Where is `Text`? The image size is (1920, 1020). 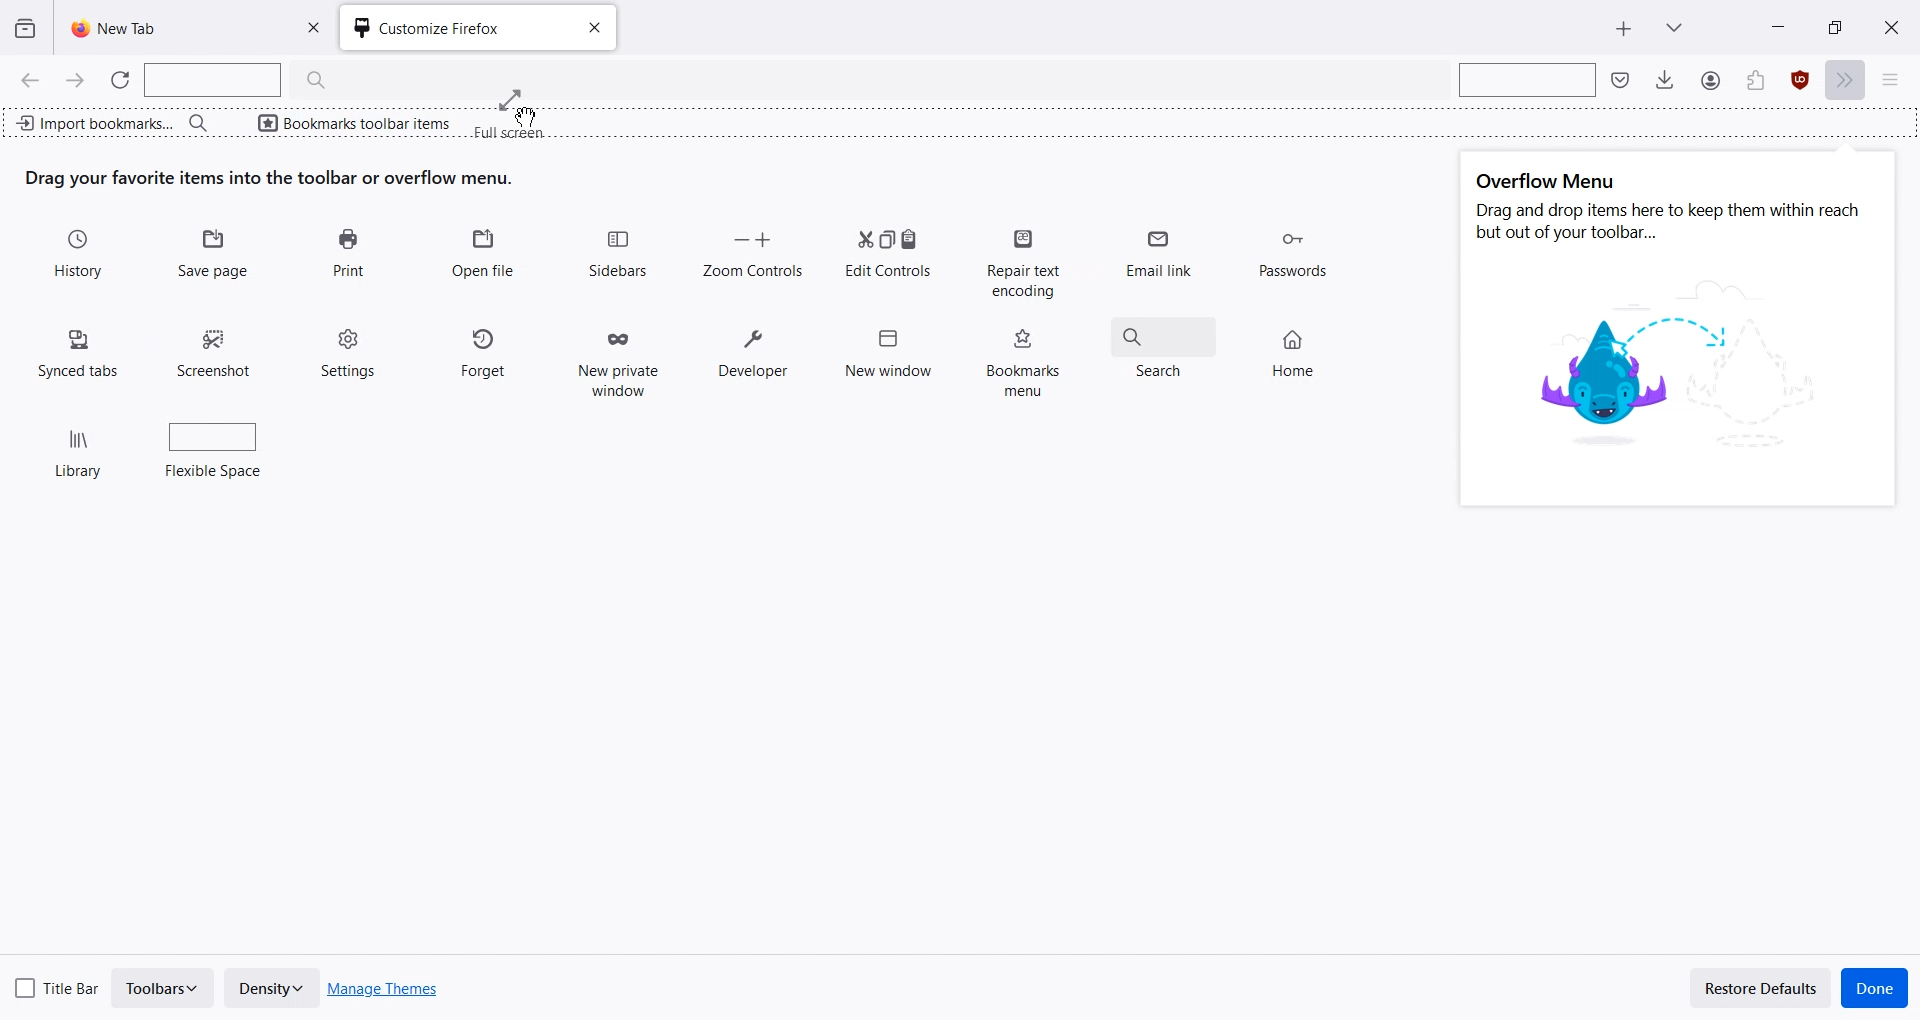 Text is located at coordinates (270, 178).